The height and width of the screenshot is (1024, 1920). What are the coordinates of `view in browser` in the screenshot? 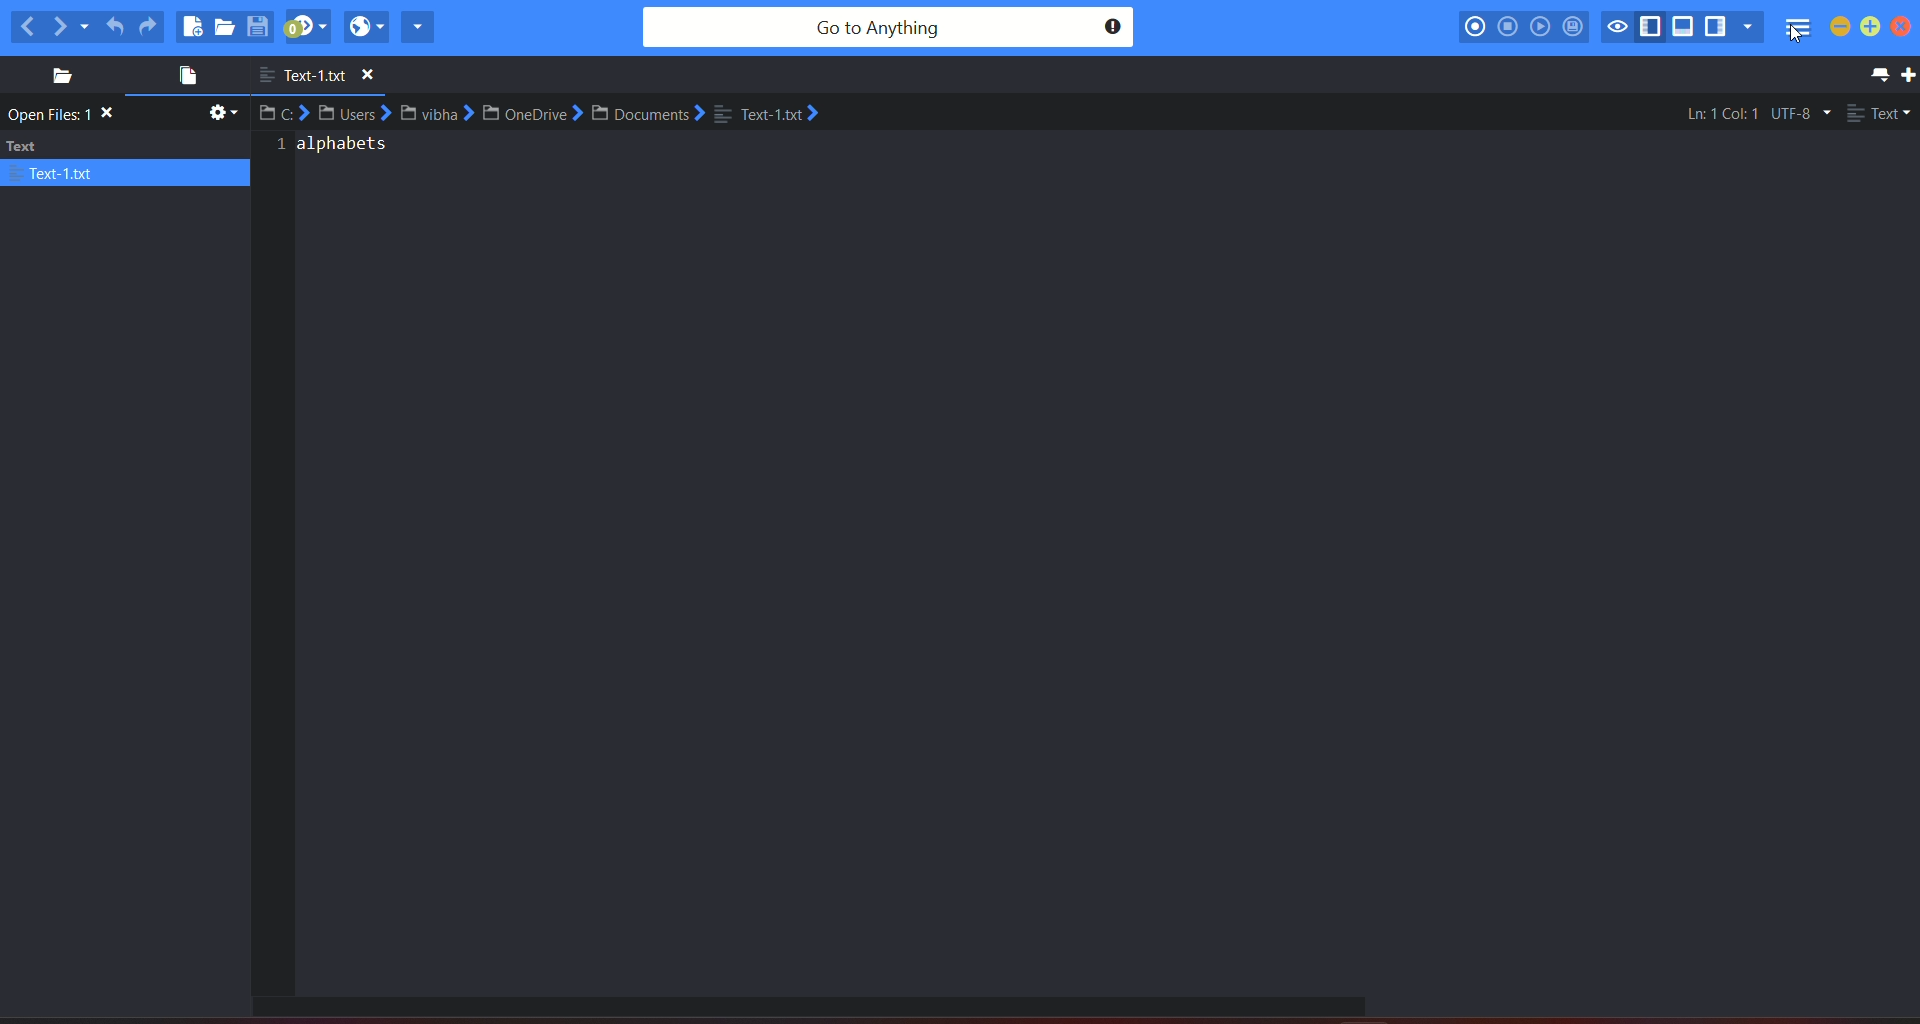 It's located at (366, 26).